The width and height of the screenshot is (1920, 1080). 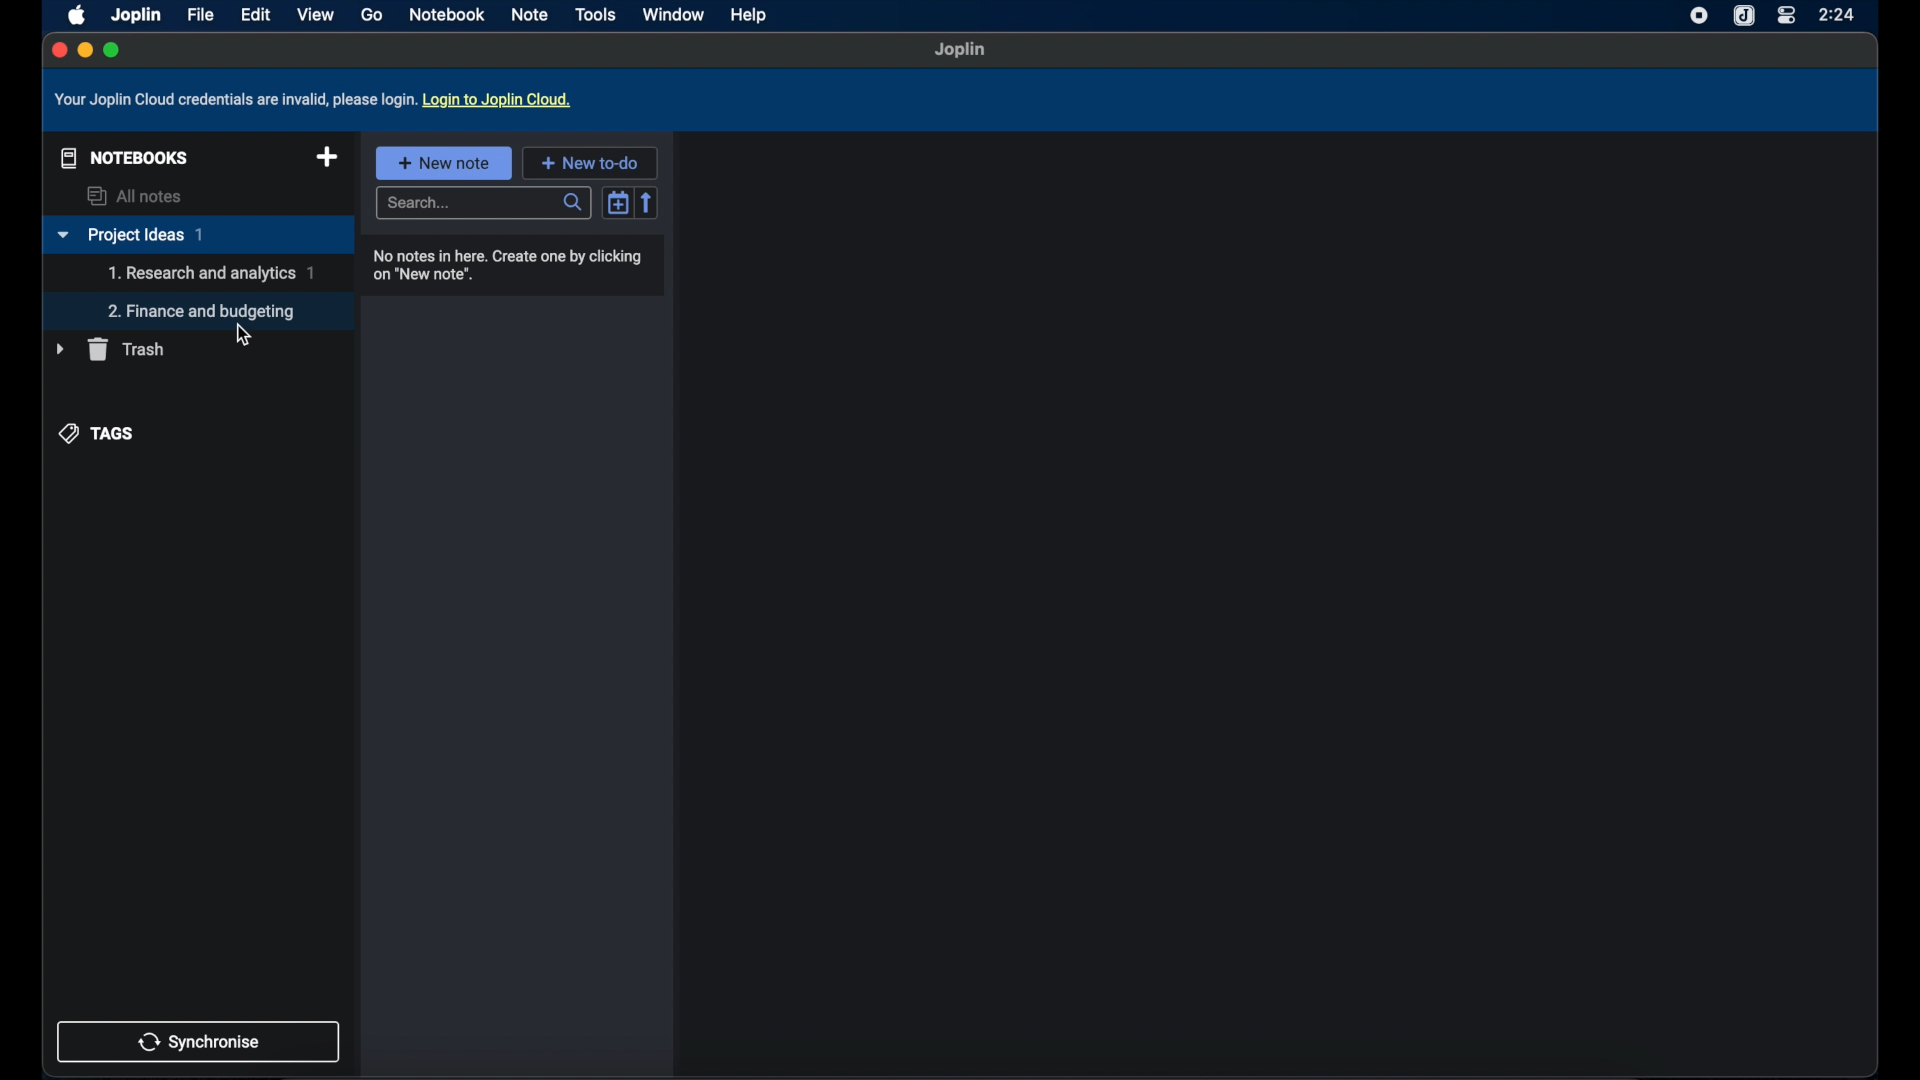 What do you see at coordinates (371, 15) in the screenshot?
I see `go` at bounding box center [371, 15].